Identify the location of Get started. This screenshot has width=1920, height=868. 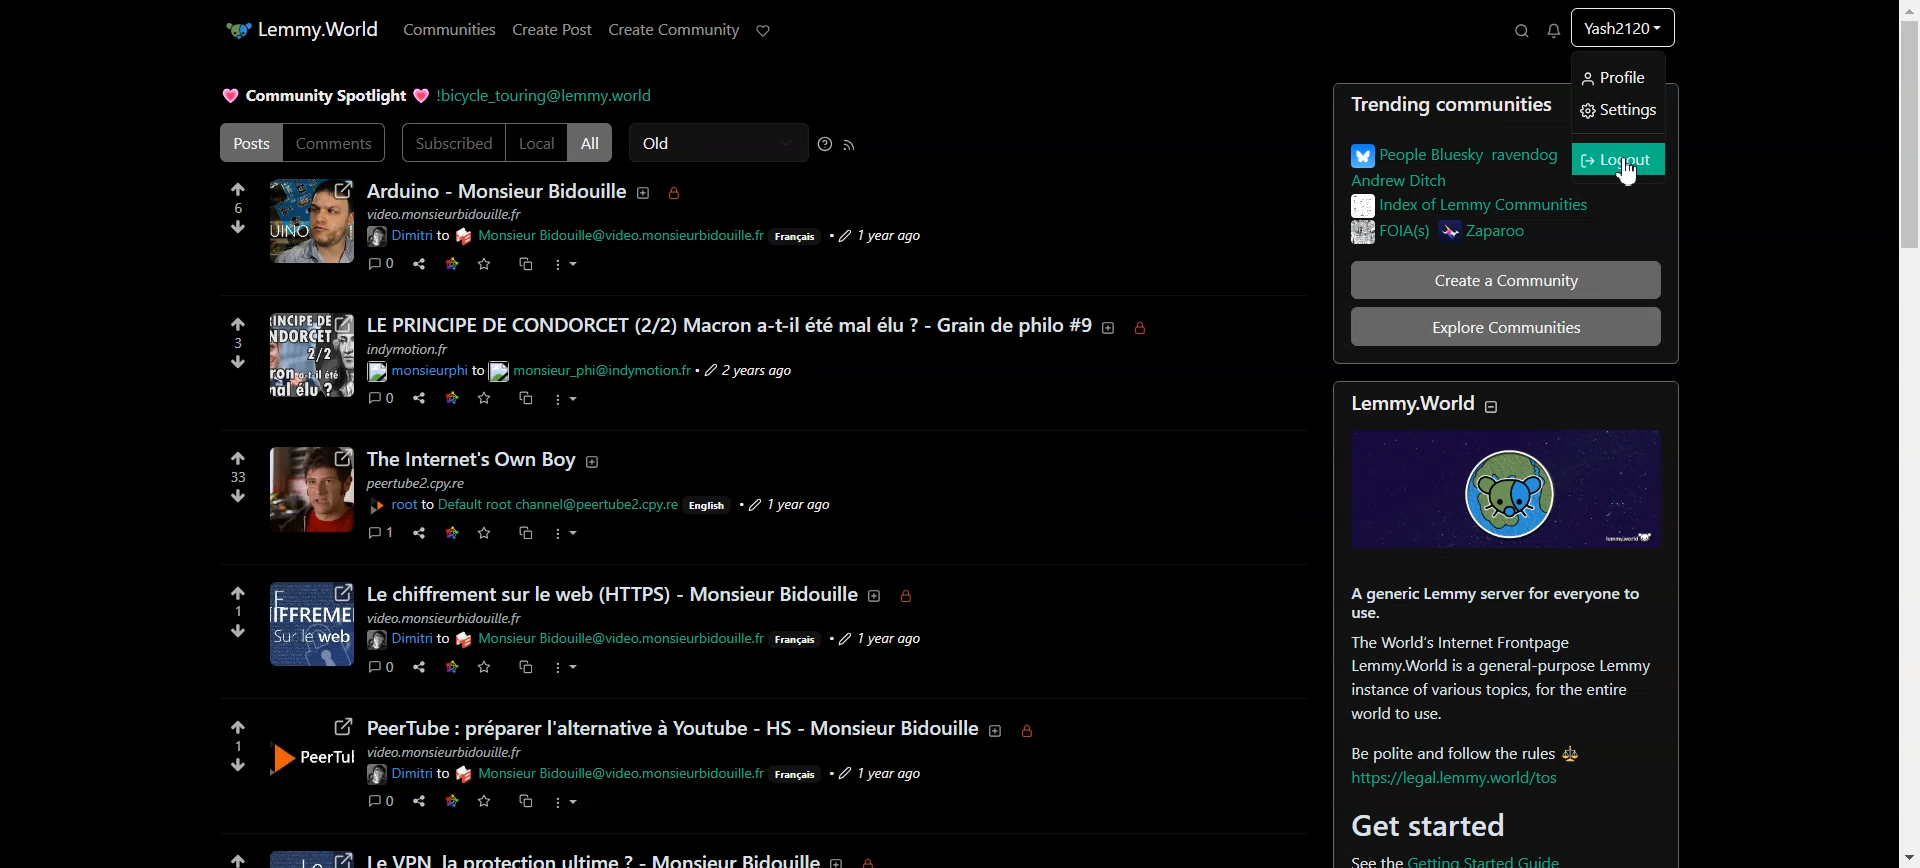
(1436, 825).